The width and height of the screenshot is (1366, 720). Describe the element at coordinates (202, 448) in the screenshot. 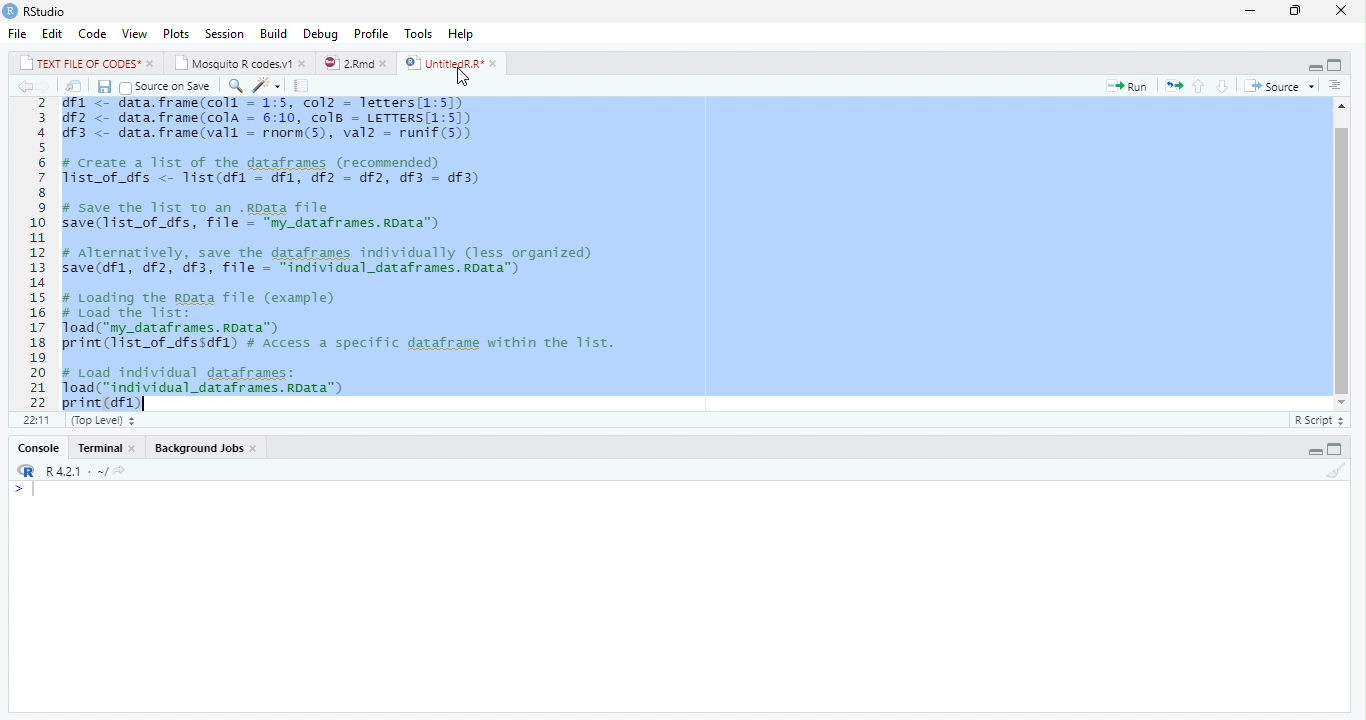

I see `Background Jobs` at that location.